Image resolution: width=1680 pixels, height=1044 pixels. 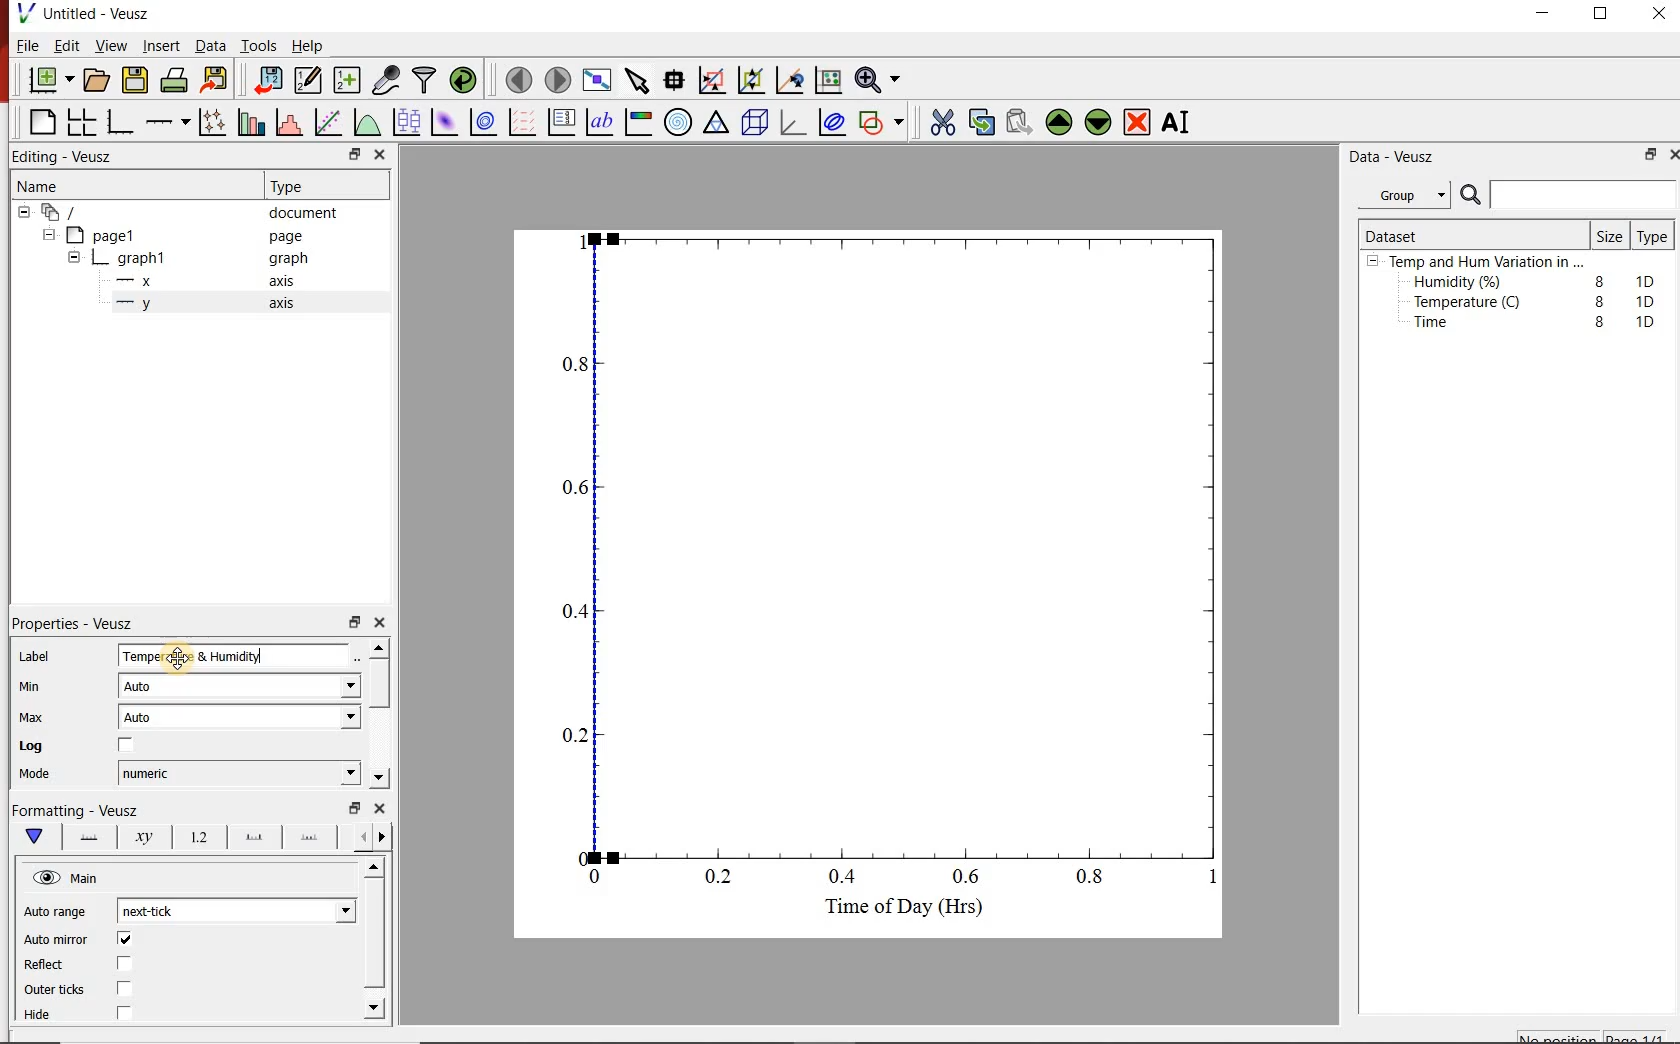 What do you see at coordinates (718, 125) in the screenshot?
I see `ternary graph` at bounding box center [718, 125].